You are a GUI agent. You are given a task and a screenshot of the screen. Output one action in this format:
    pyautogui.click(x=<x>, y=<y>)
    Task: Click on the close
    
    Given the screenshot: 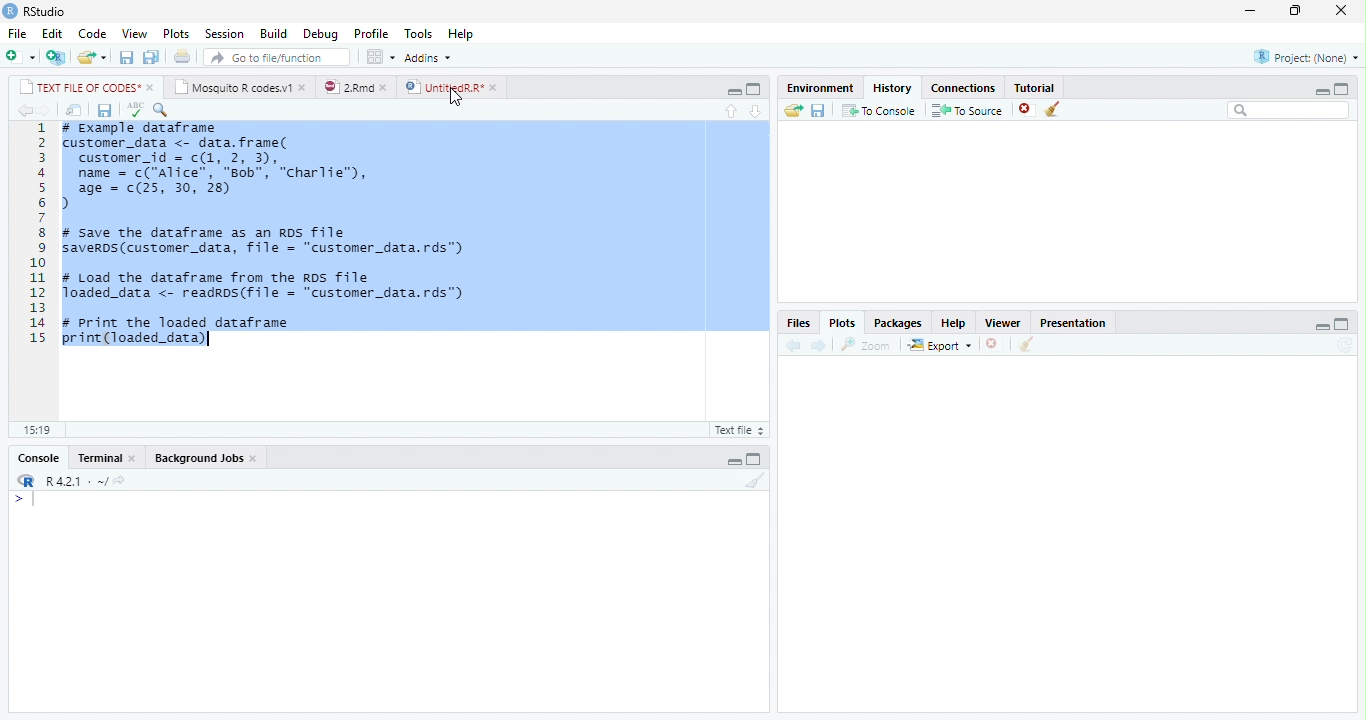 What is the action you would take?
    pyautogui.click(x=305, y=87)
    